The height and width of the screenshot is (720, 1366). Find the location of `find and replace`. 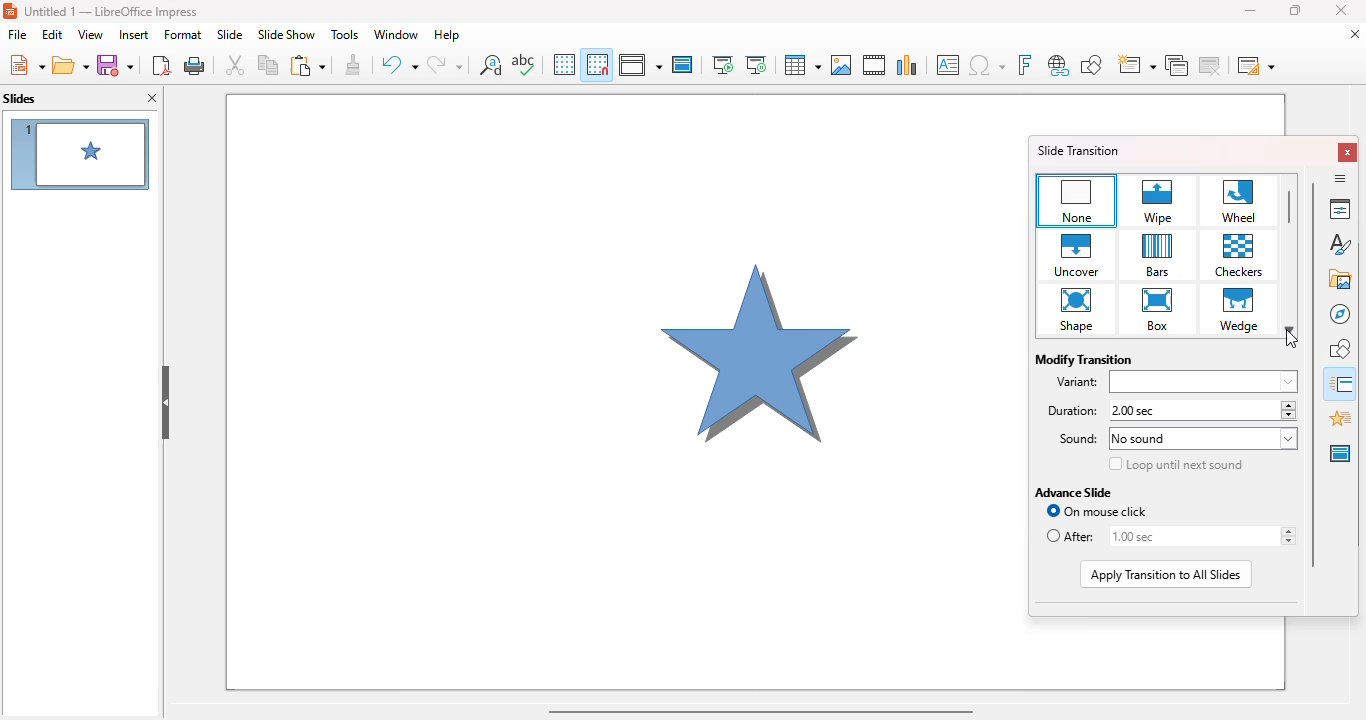

find and replace is located at coordinates (491, 64).